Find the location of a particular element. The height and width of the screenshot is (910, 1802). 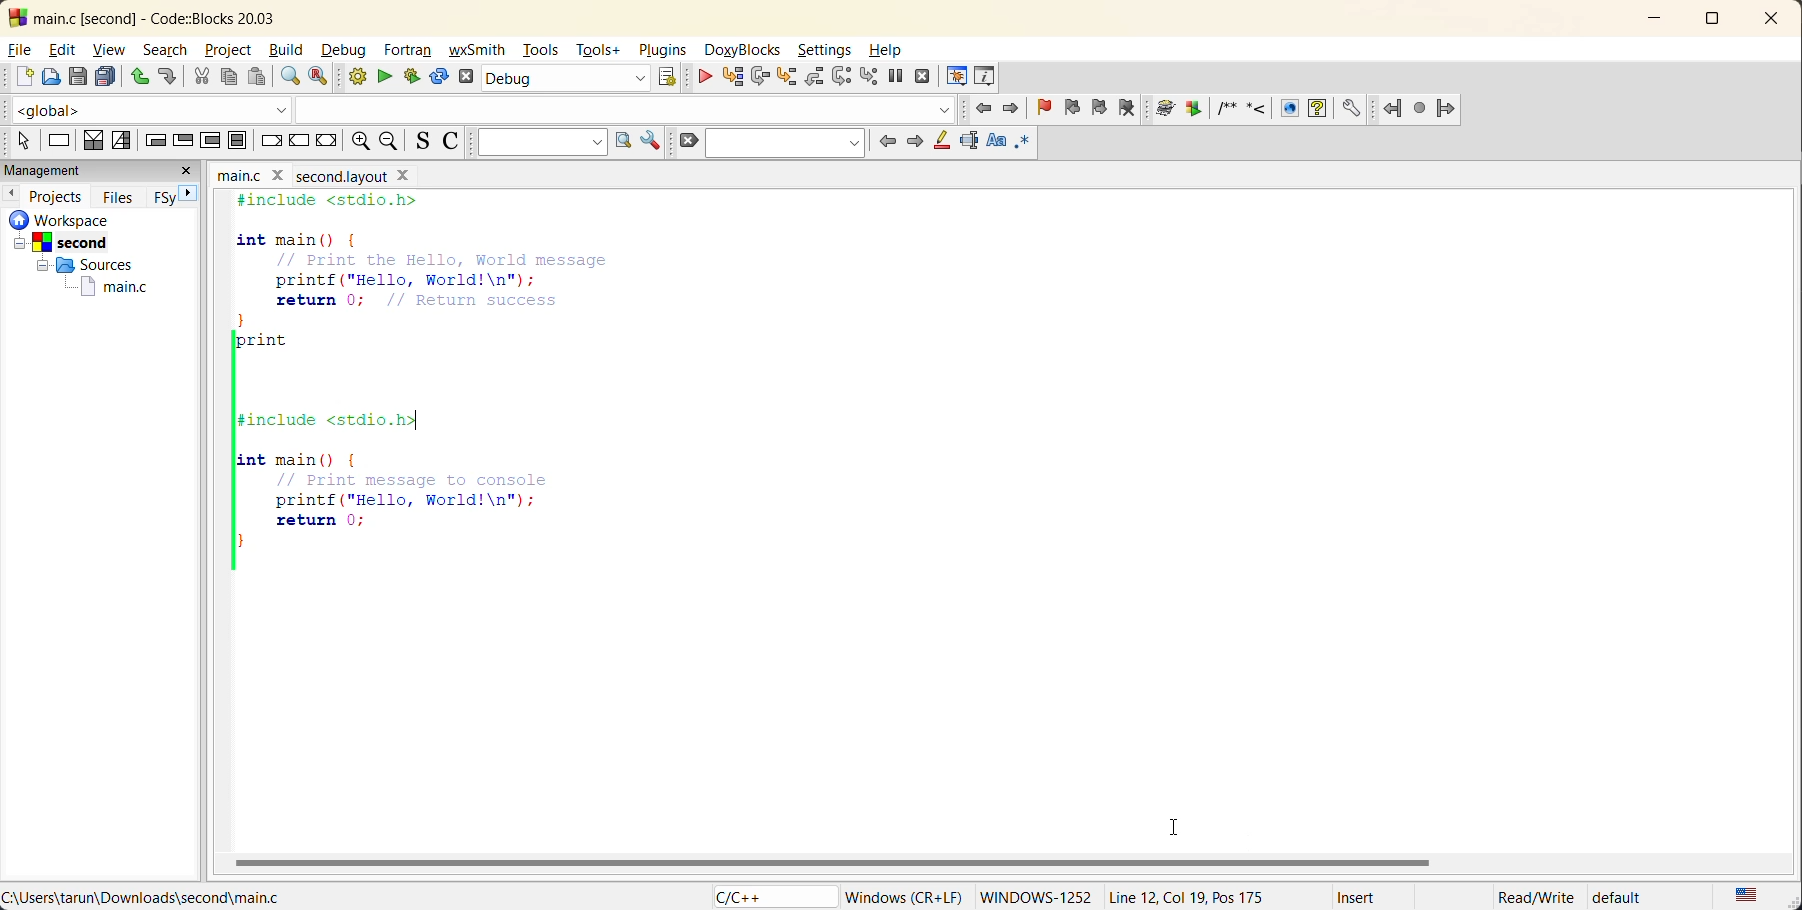

debugging windows is located at coordinates (956, 75).